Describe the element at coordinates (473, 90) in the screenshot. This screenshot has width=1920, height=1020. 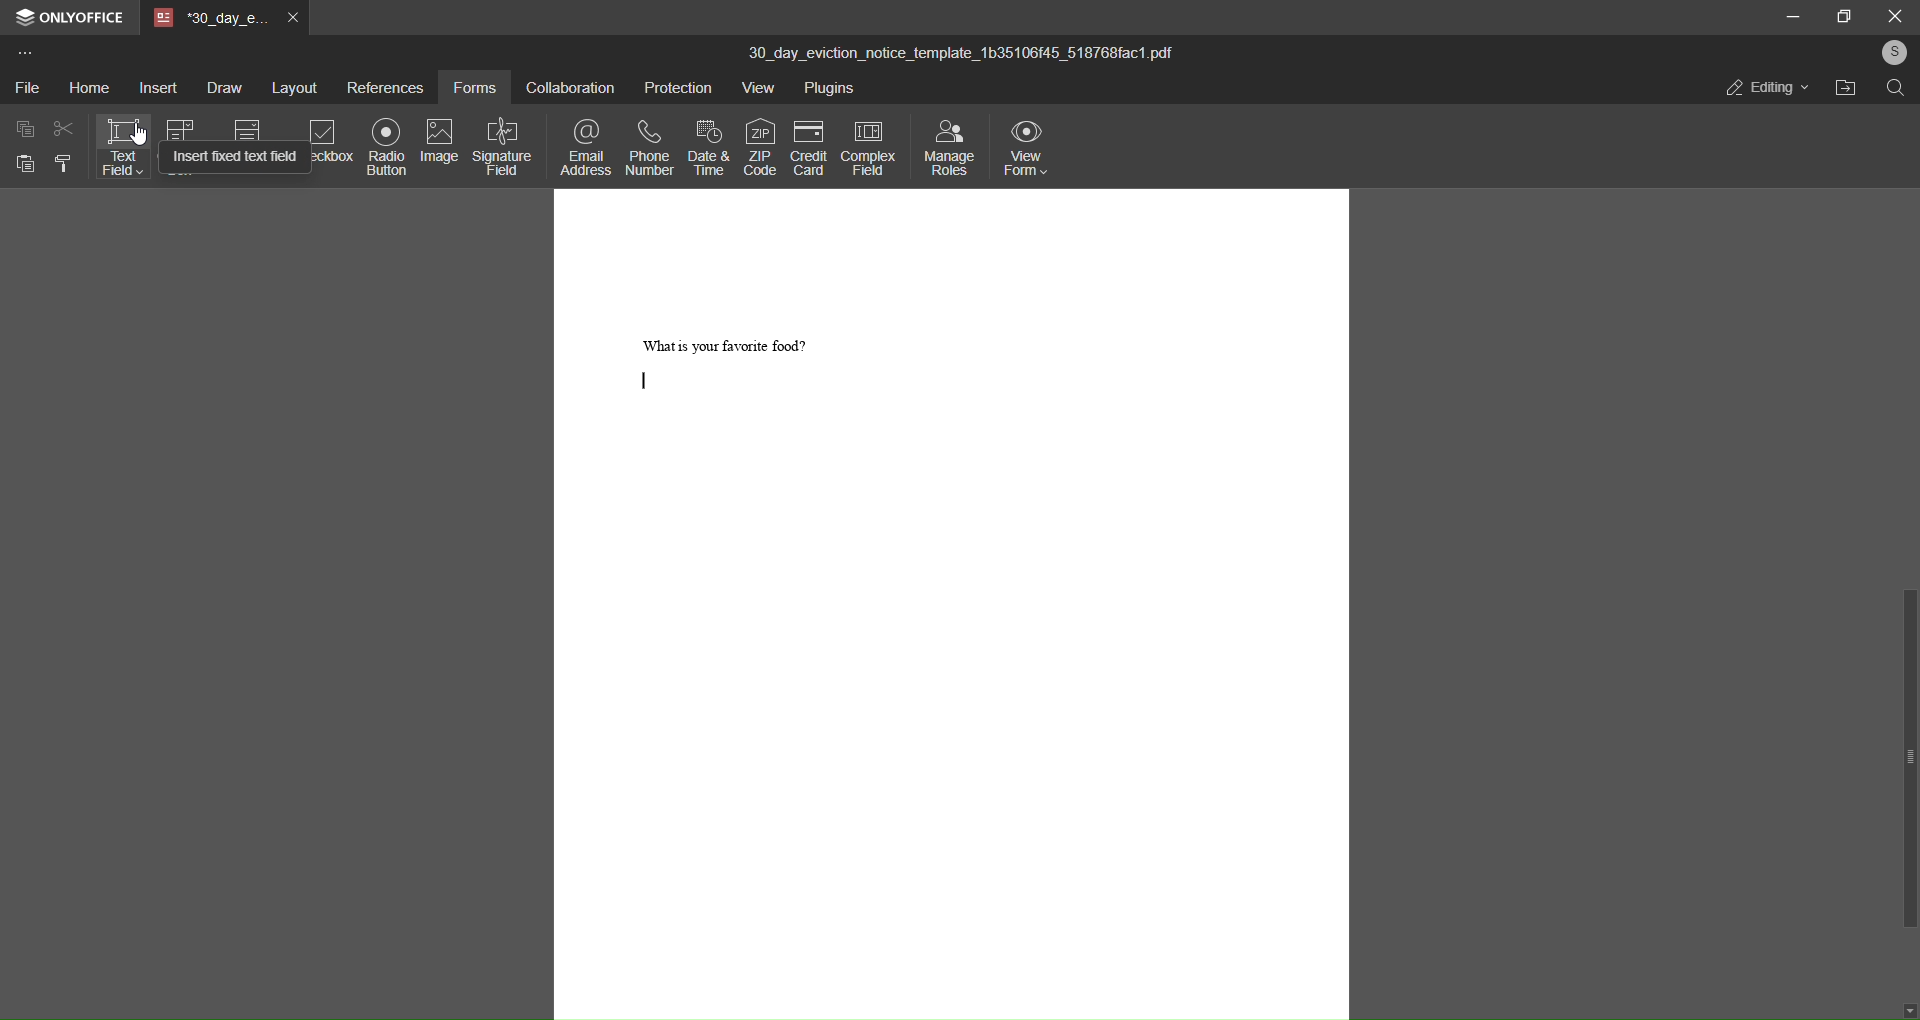
I see `forms` at that location.